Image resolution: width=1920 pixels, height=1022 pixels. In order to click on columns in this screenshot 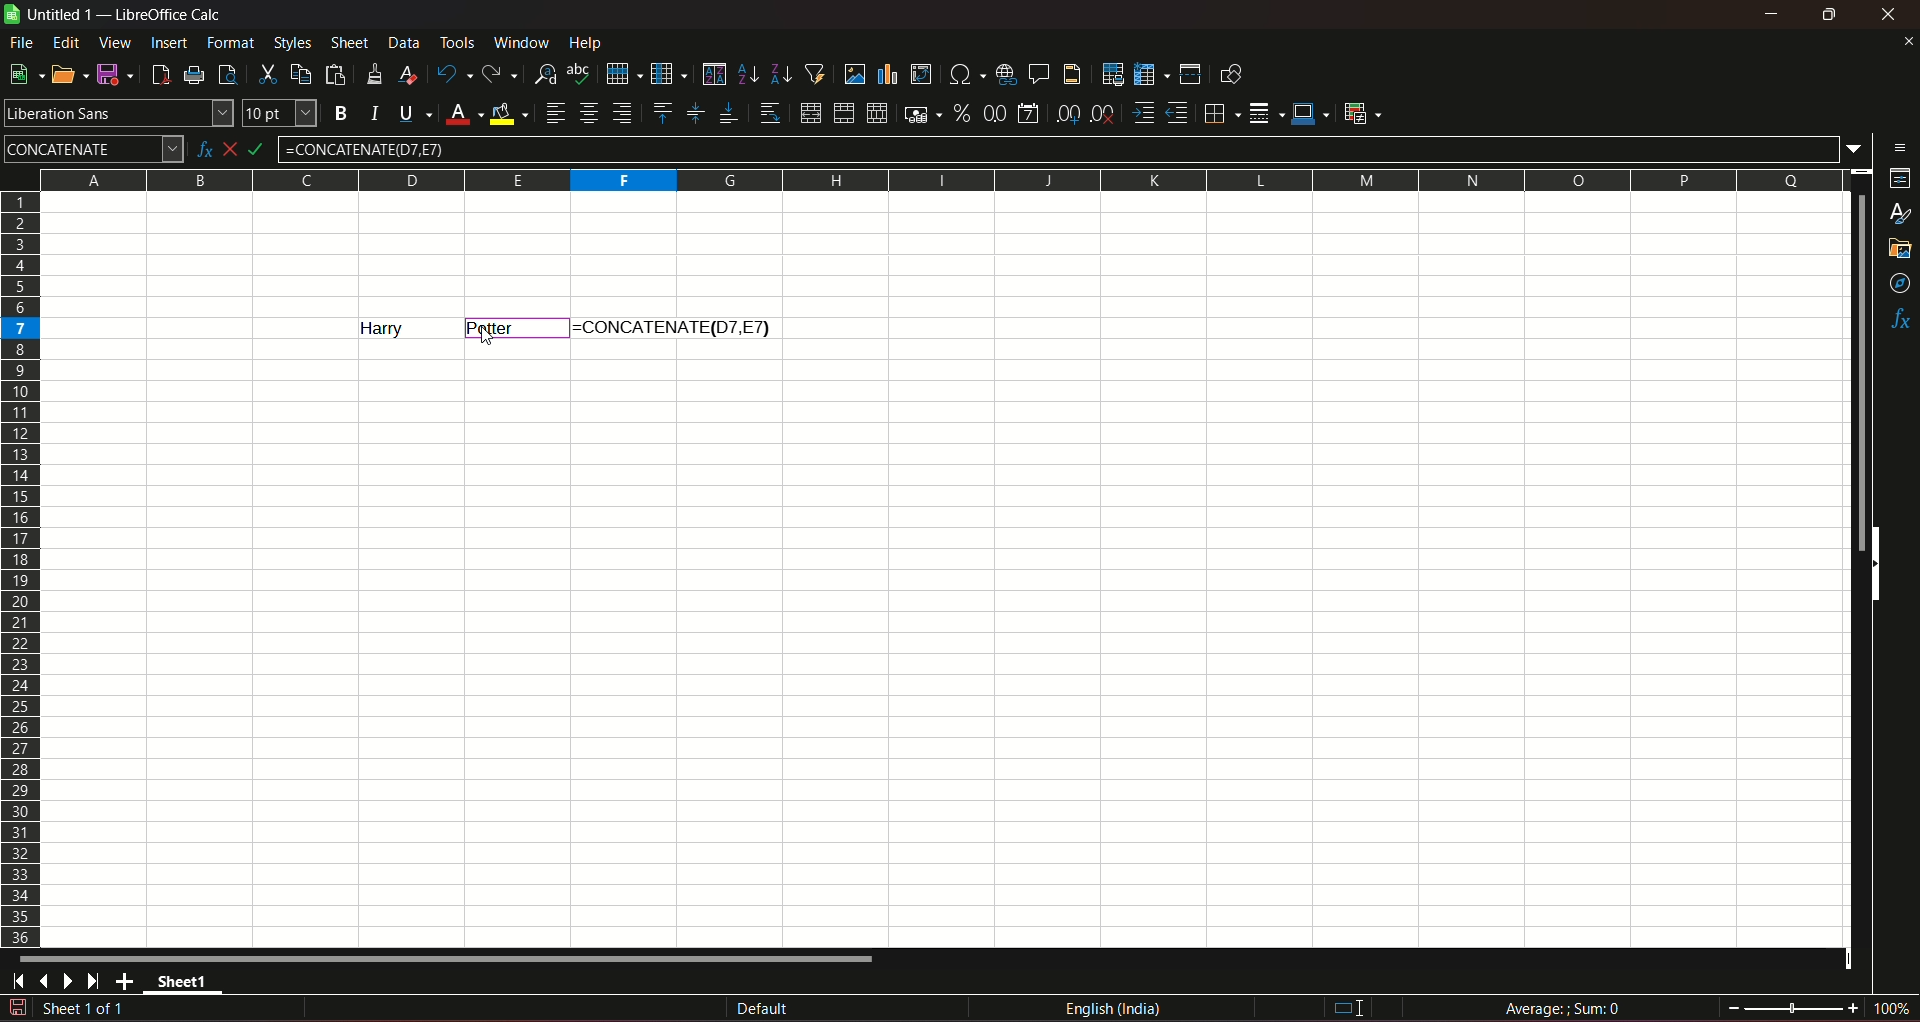, I will do `click(937, 177)`.